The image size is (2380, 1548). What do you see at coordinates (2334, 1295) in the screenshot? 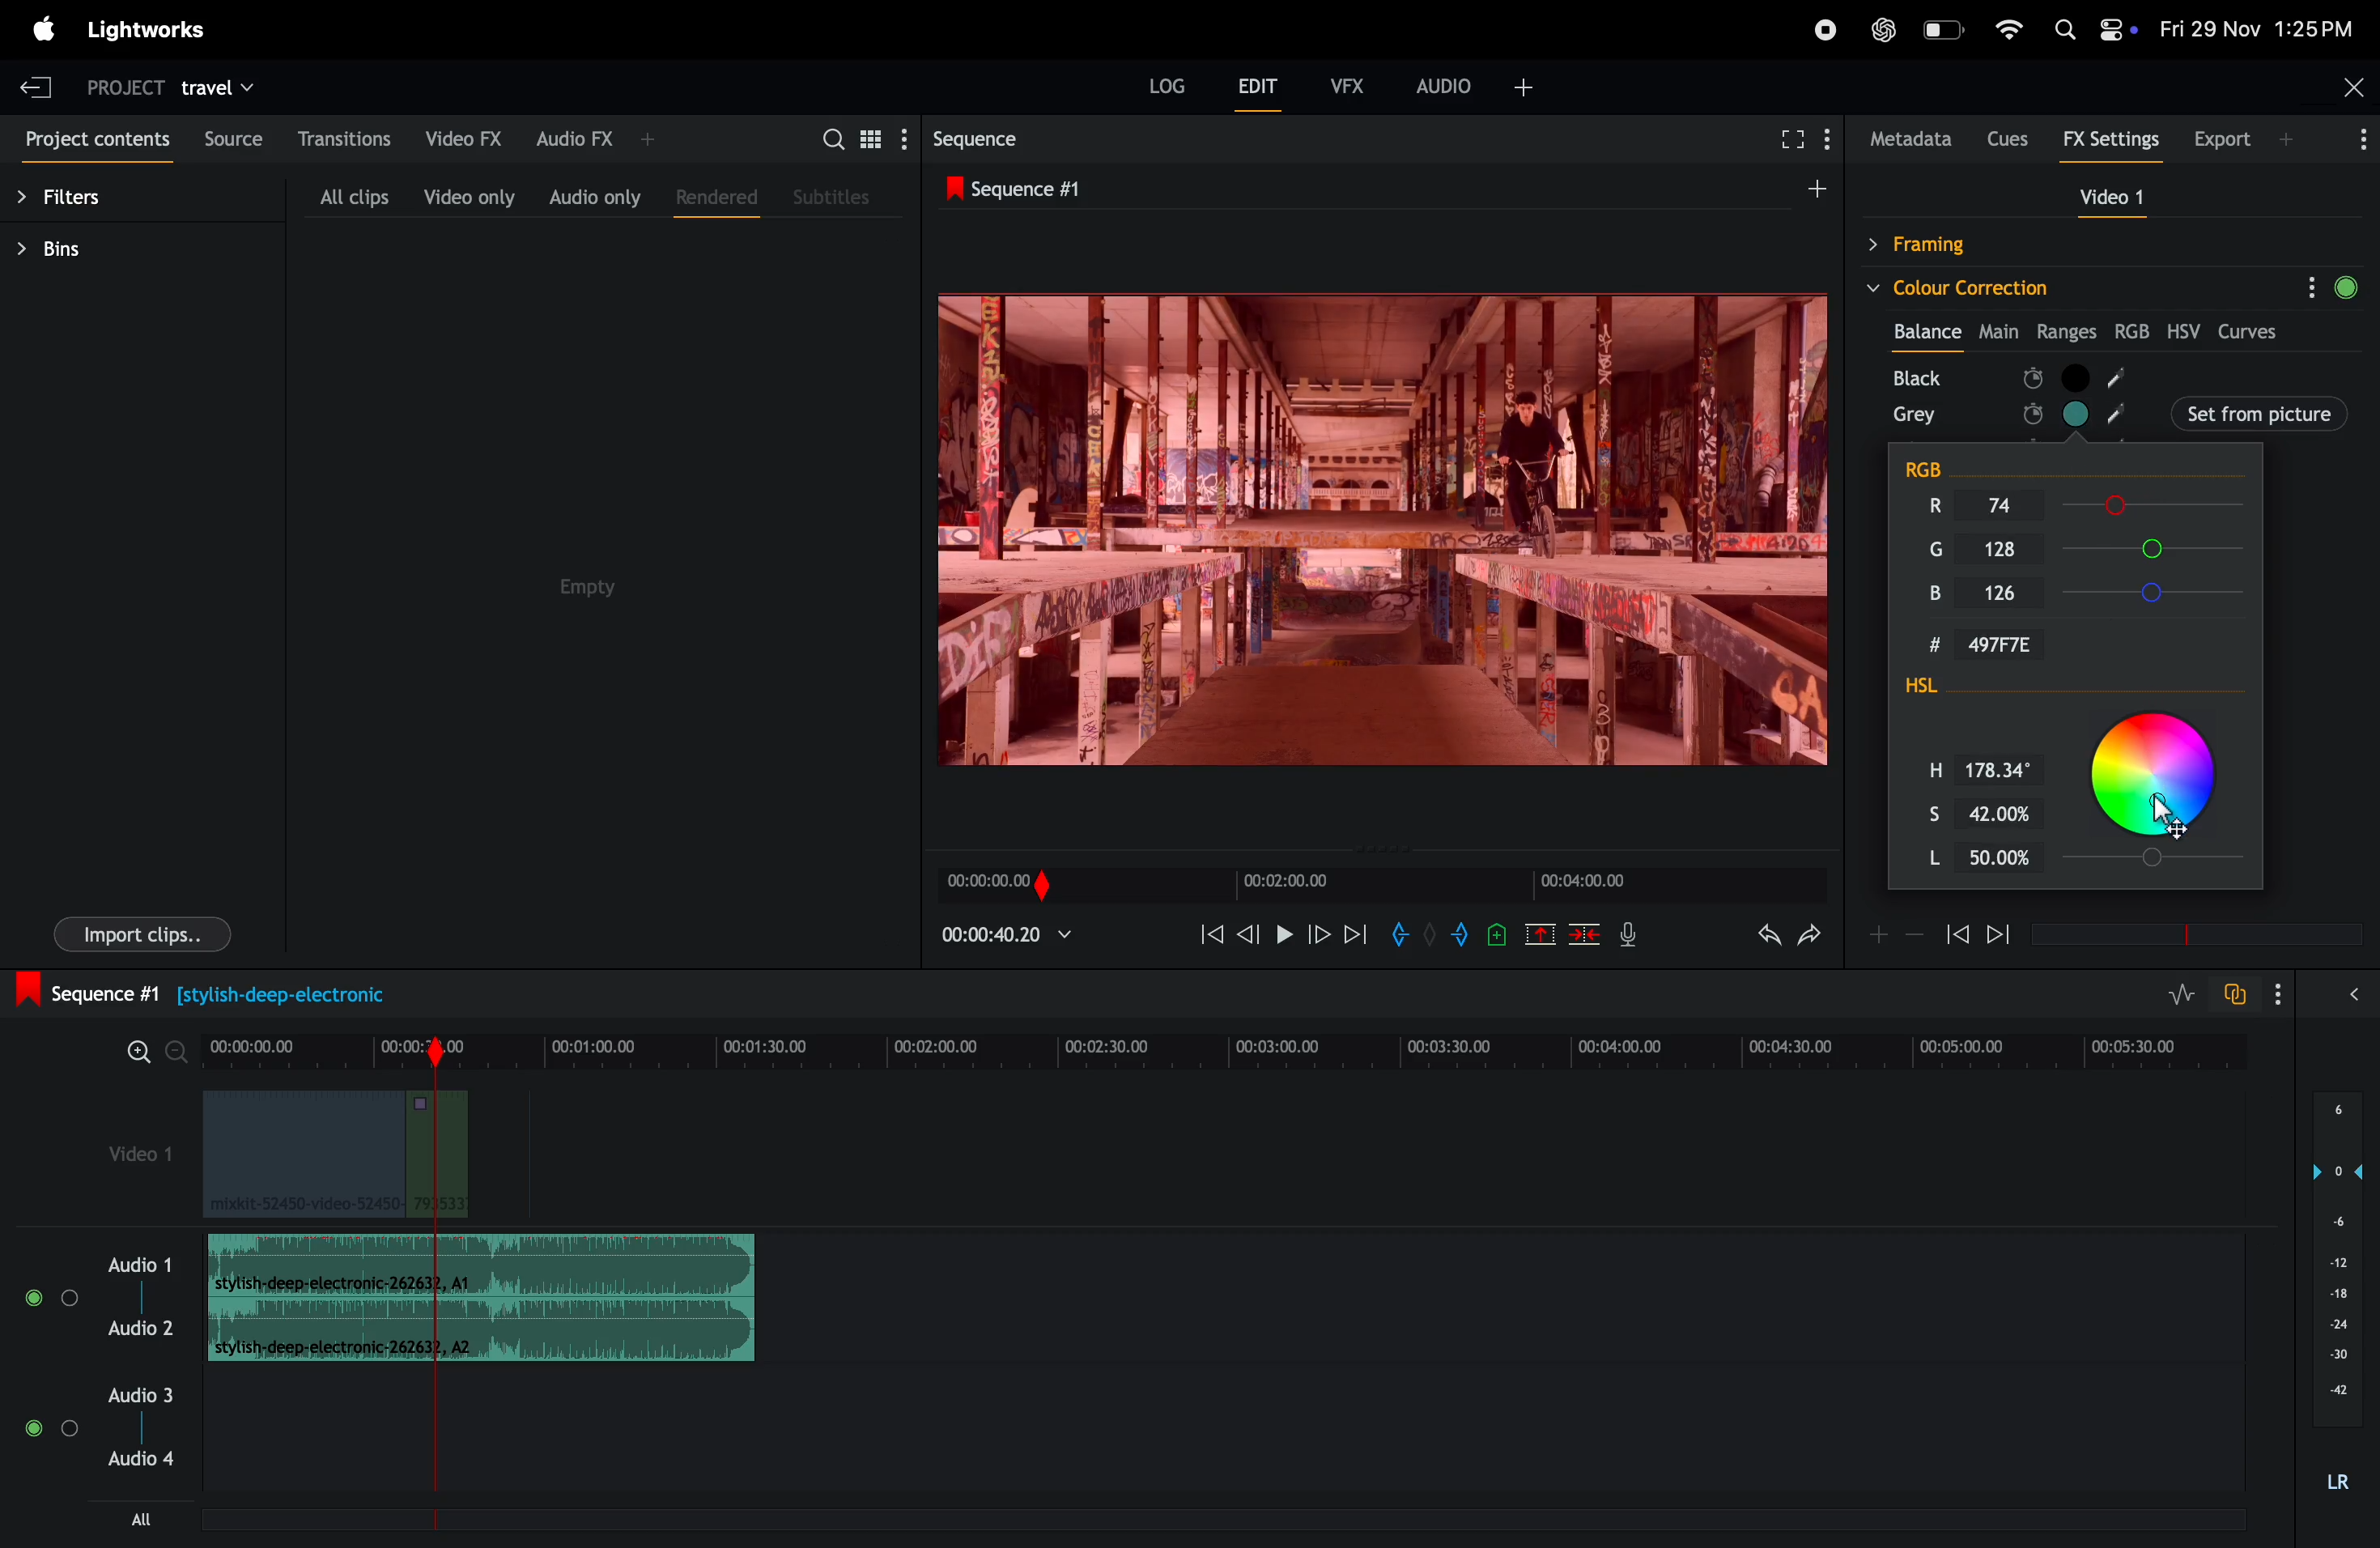
I see `audio pitch` at bounding box center [2334, 1295].